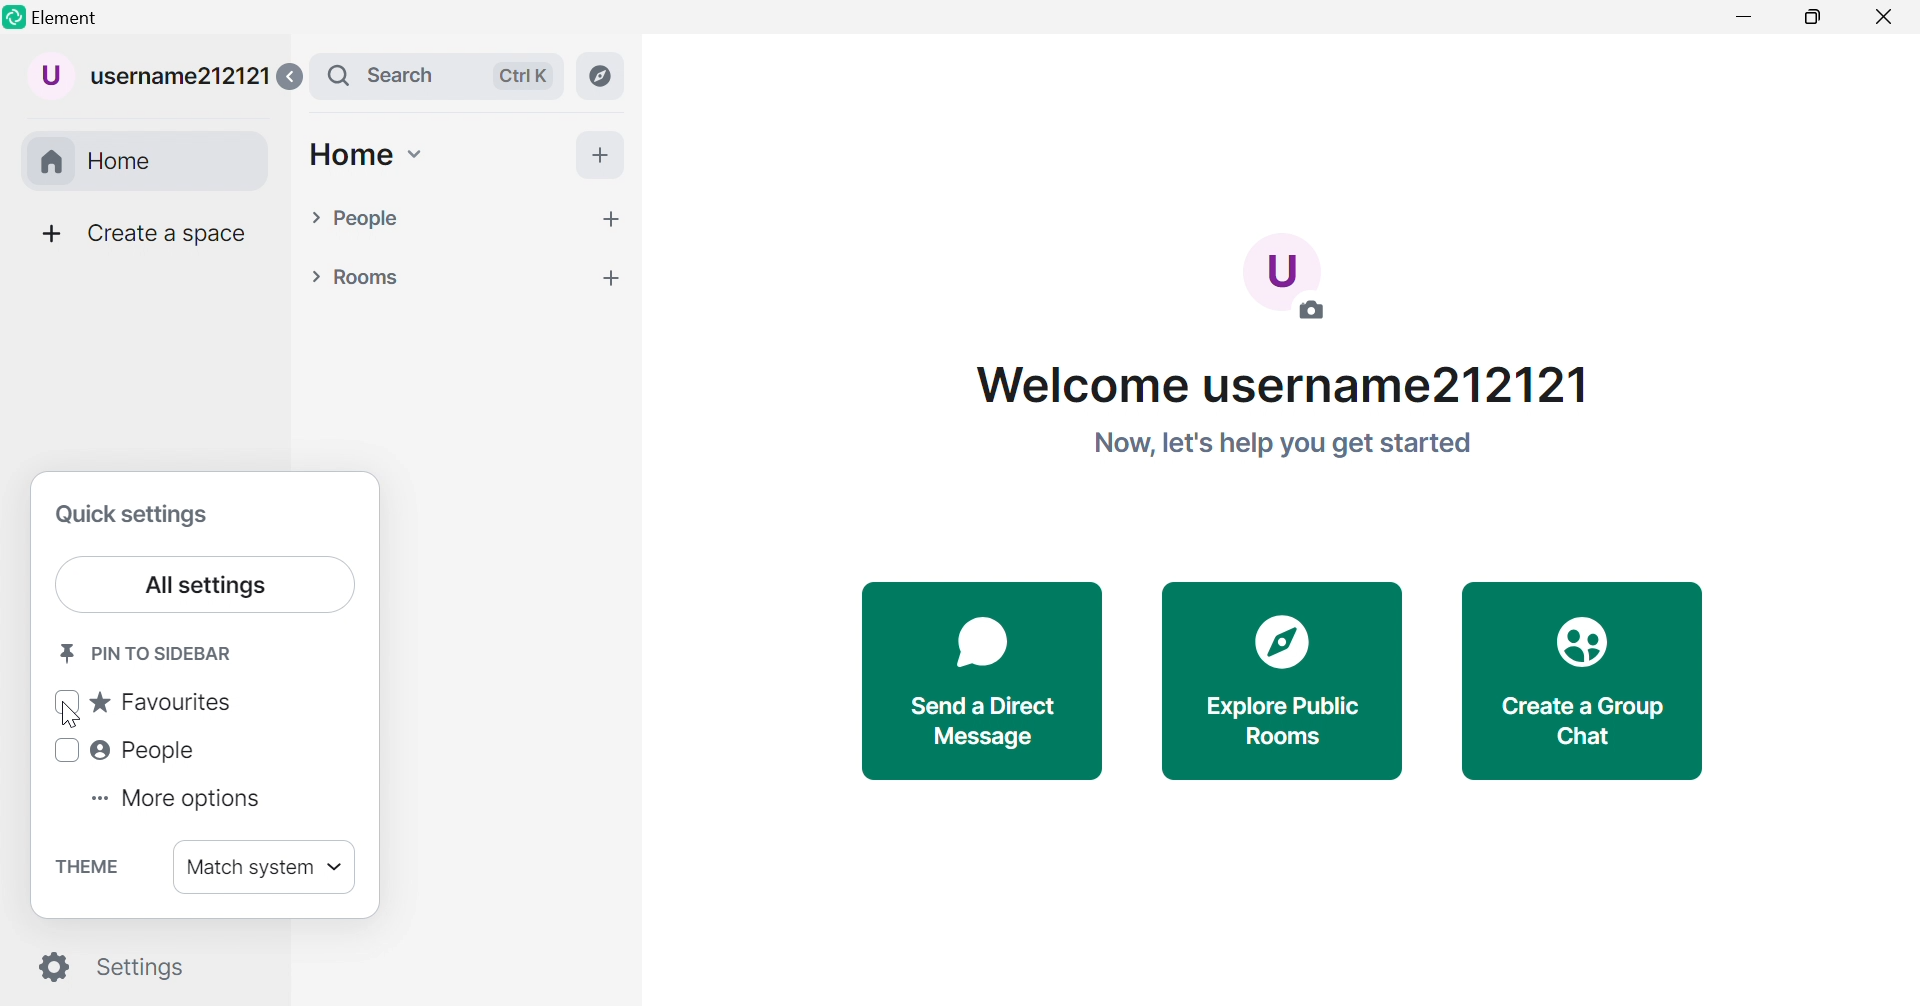 The height and width of the screenshot is (1006, 1920). Describe the element at coordinates (610, 219) in the screenshot. I see `more` at that location.